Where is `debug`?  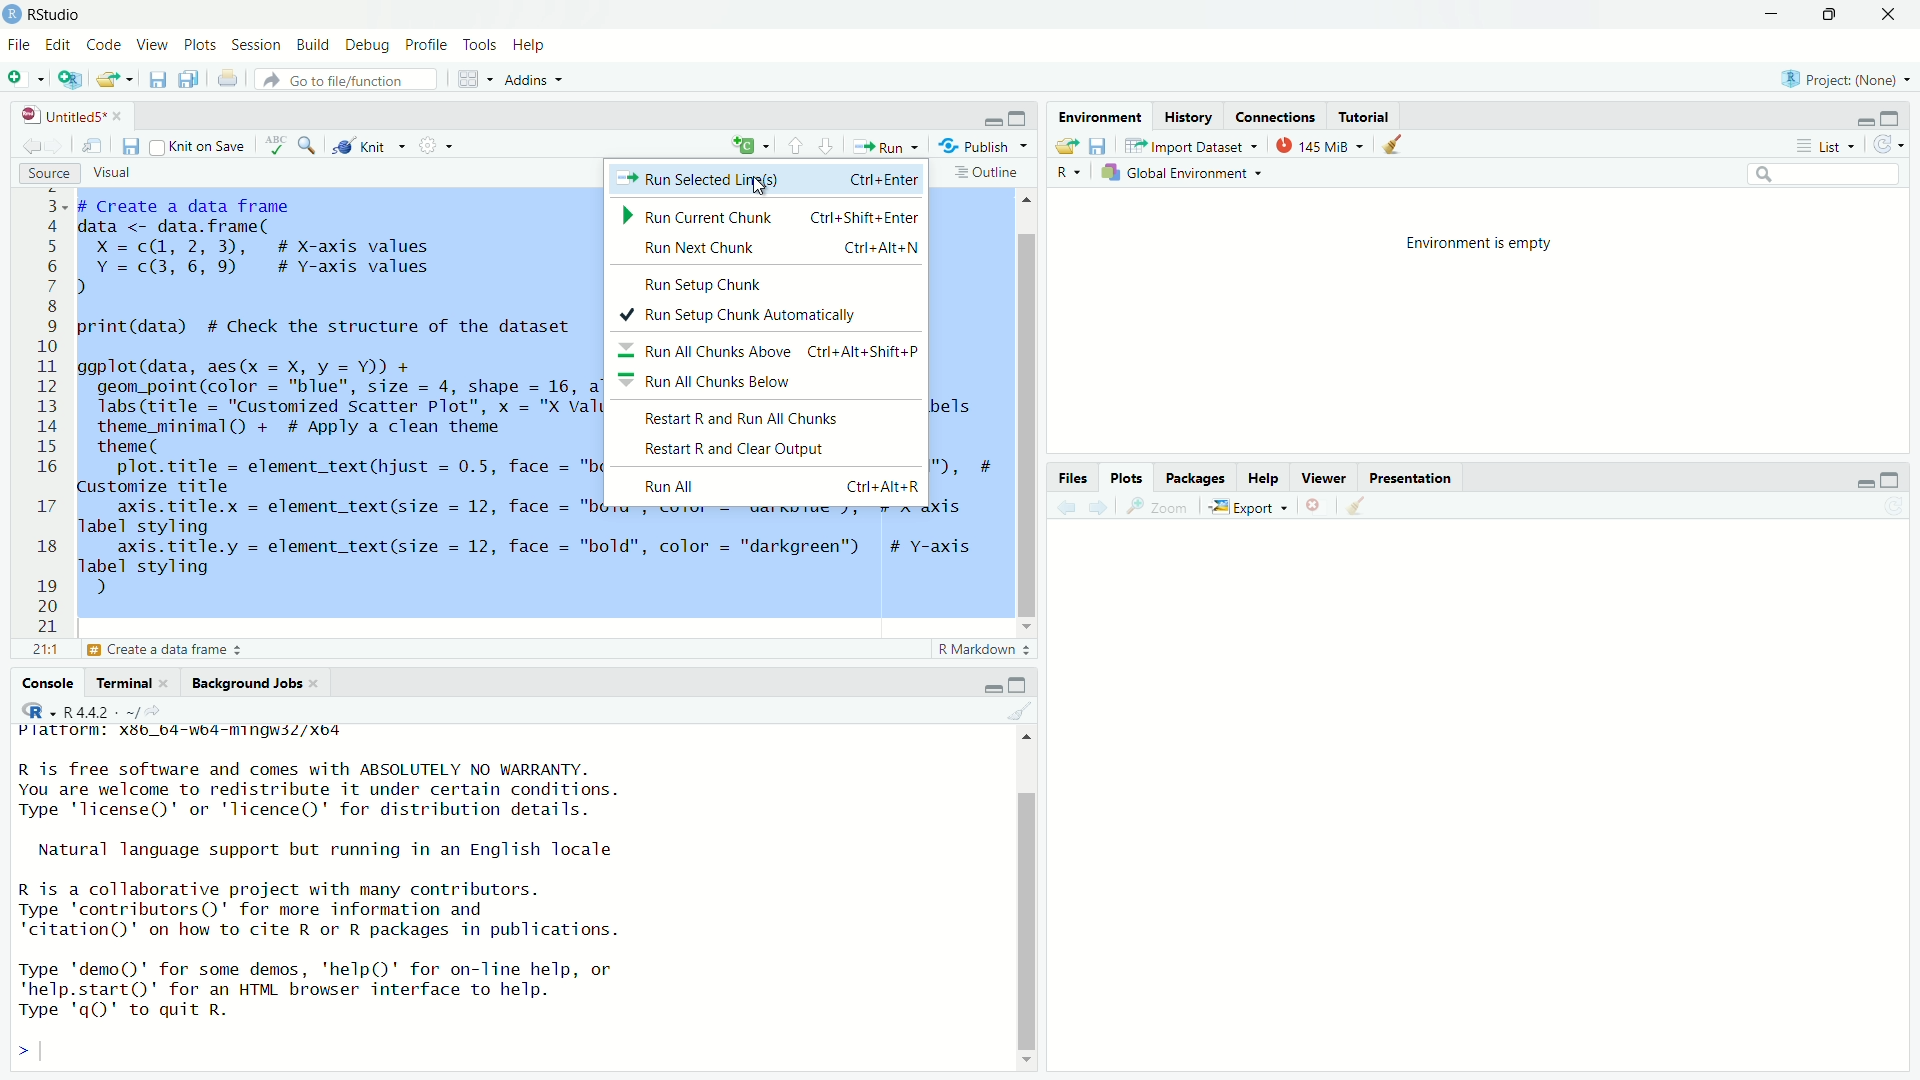 debug is located at coordinates (313, 44).